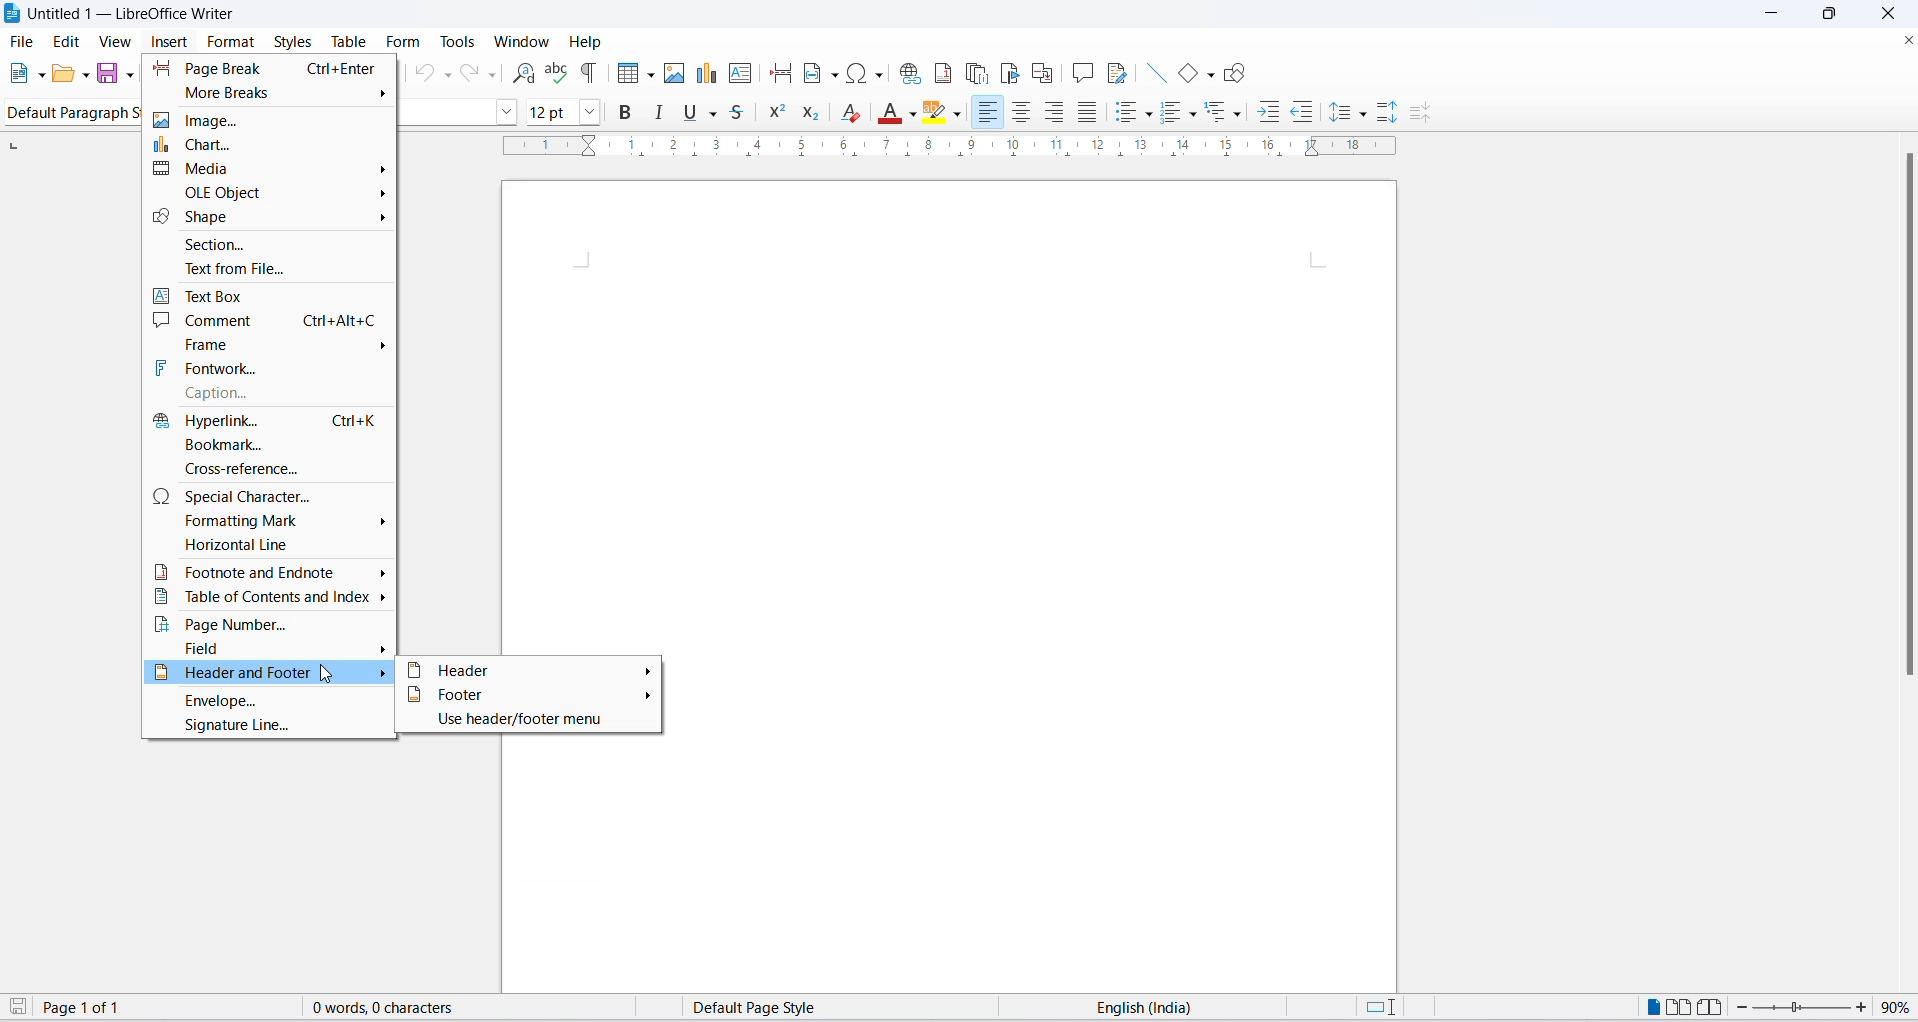 Image resolution: width=1918 pixels, height=1022 pixels. What do you see at coordinates (510, 111) in the screenshot?
I see `font name options` at bounding box center [510, 111].